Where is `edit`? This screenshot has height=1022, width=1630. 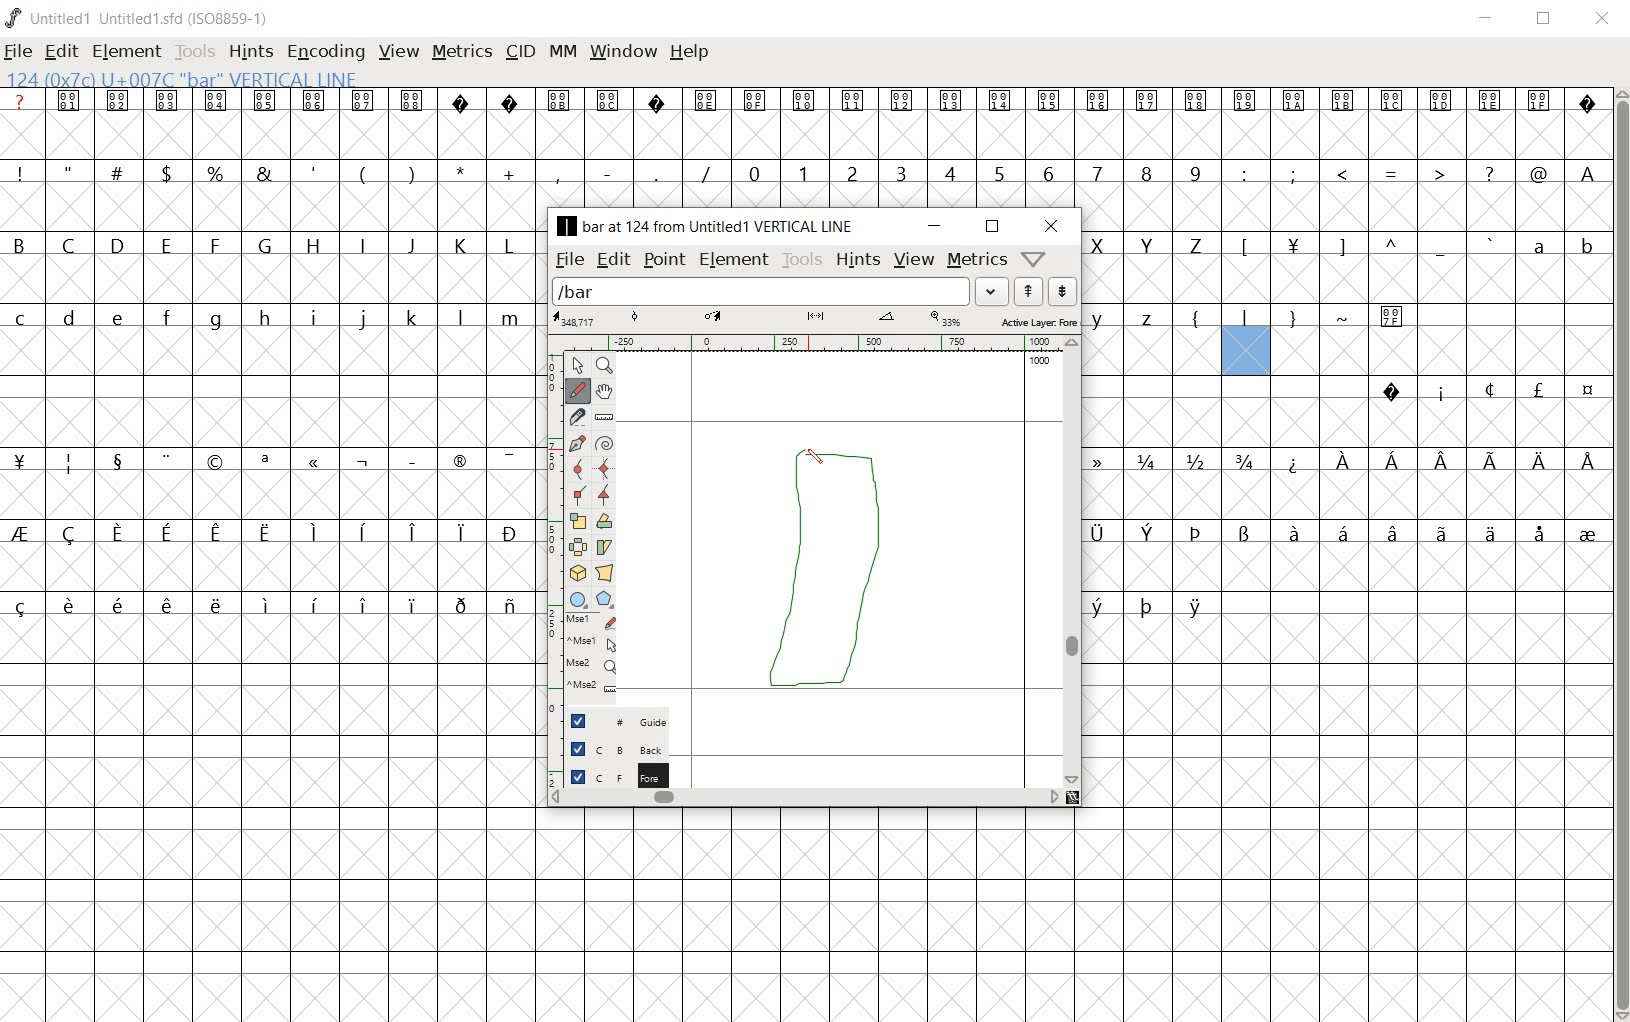
edit is located at coordinates (60, 51).